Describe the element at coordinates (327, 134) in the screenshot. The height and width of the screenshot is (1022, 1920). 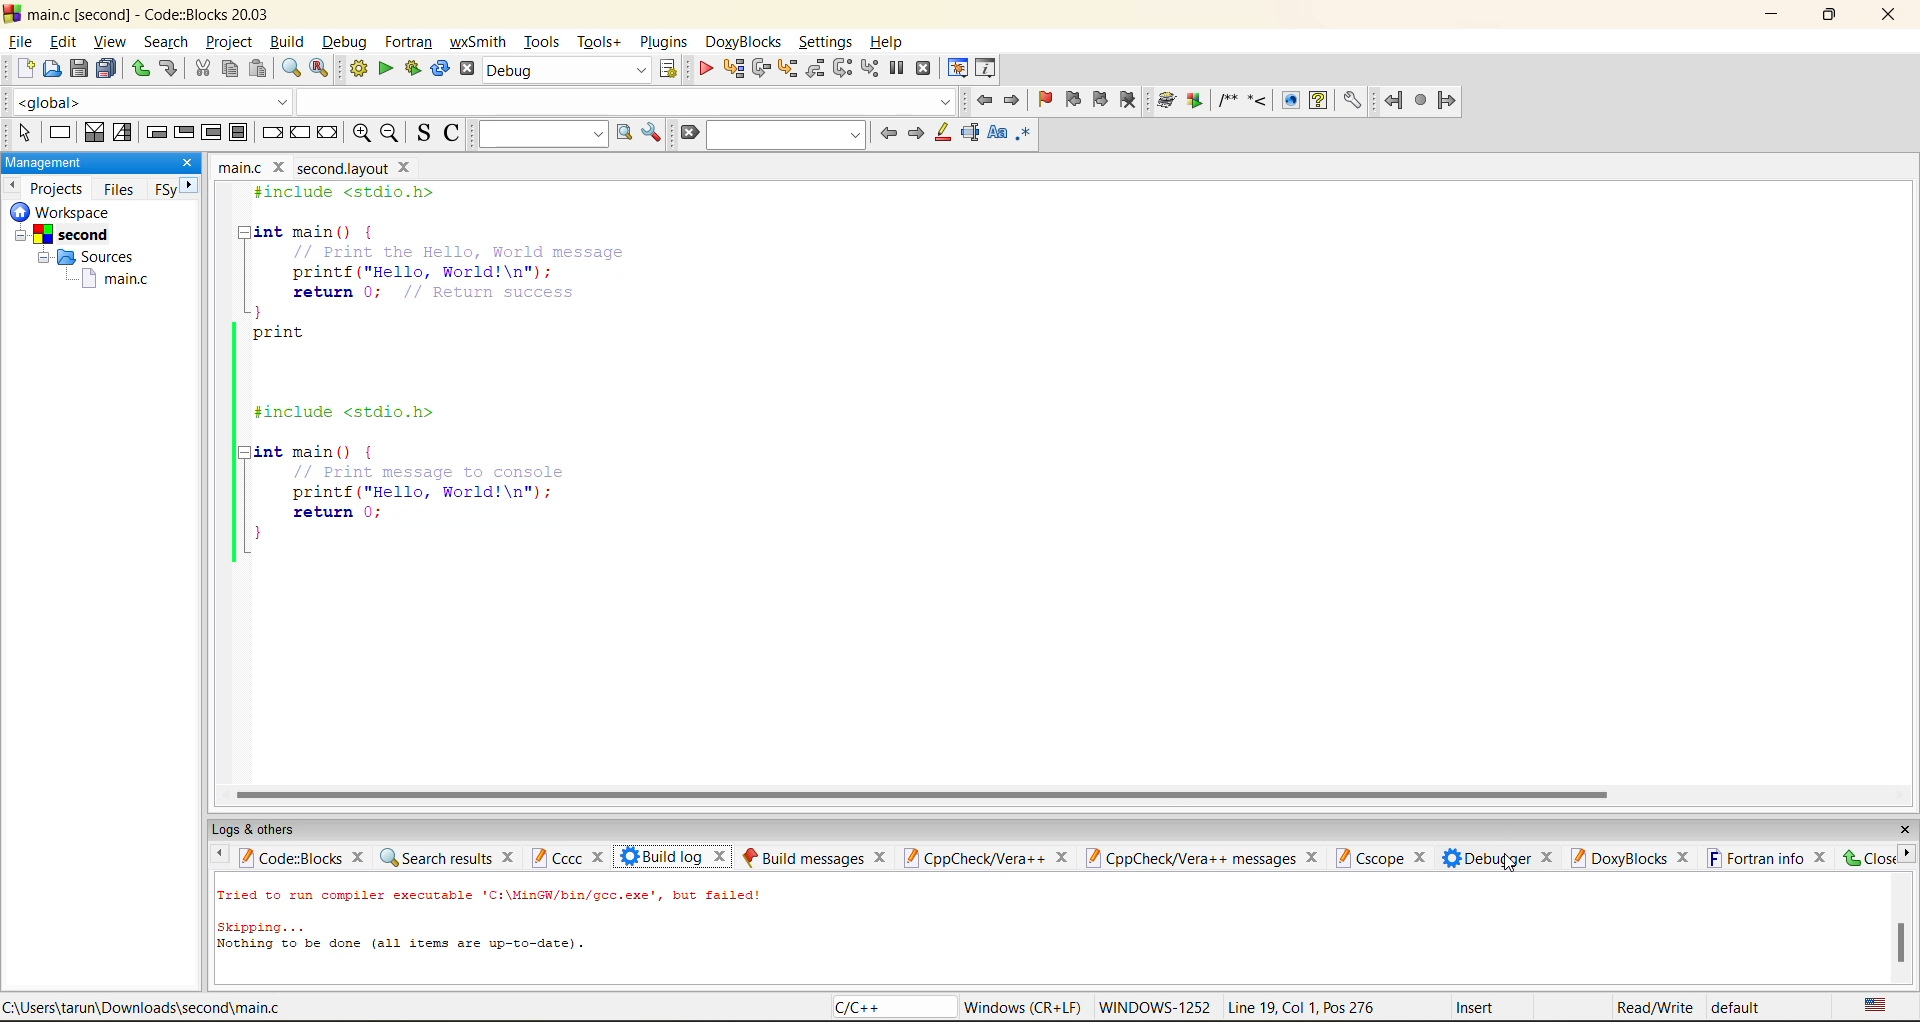
I see `return instruction` at that location.